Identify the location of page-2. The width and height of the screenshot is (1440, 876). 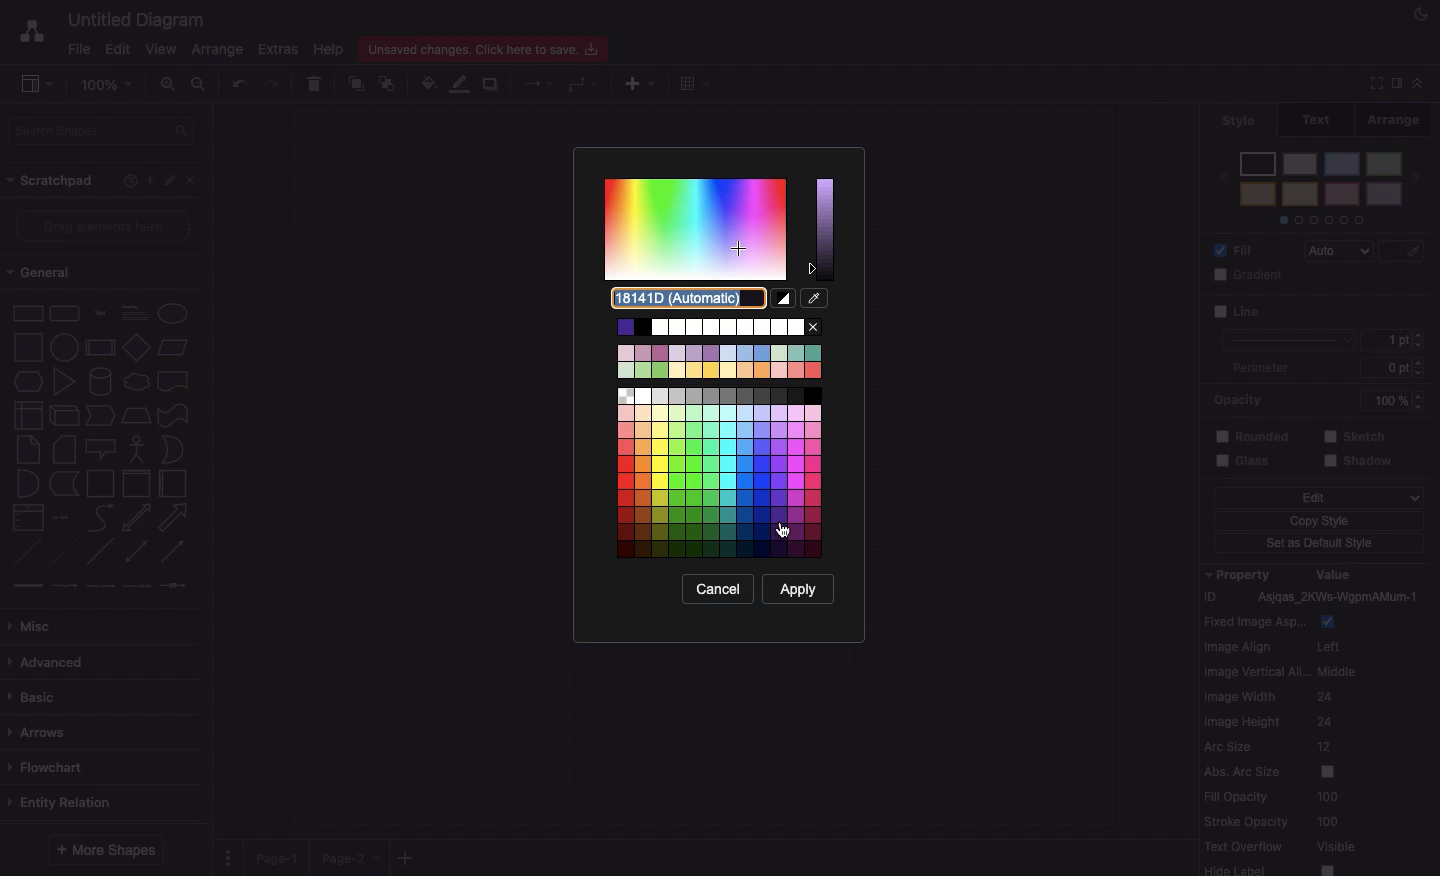
(352, 858).